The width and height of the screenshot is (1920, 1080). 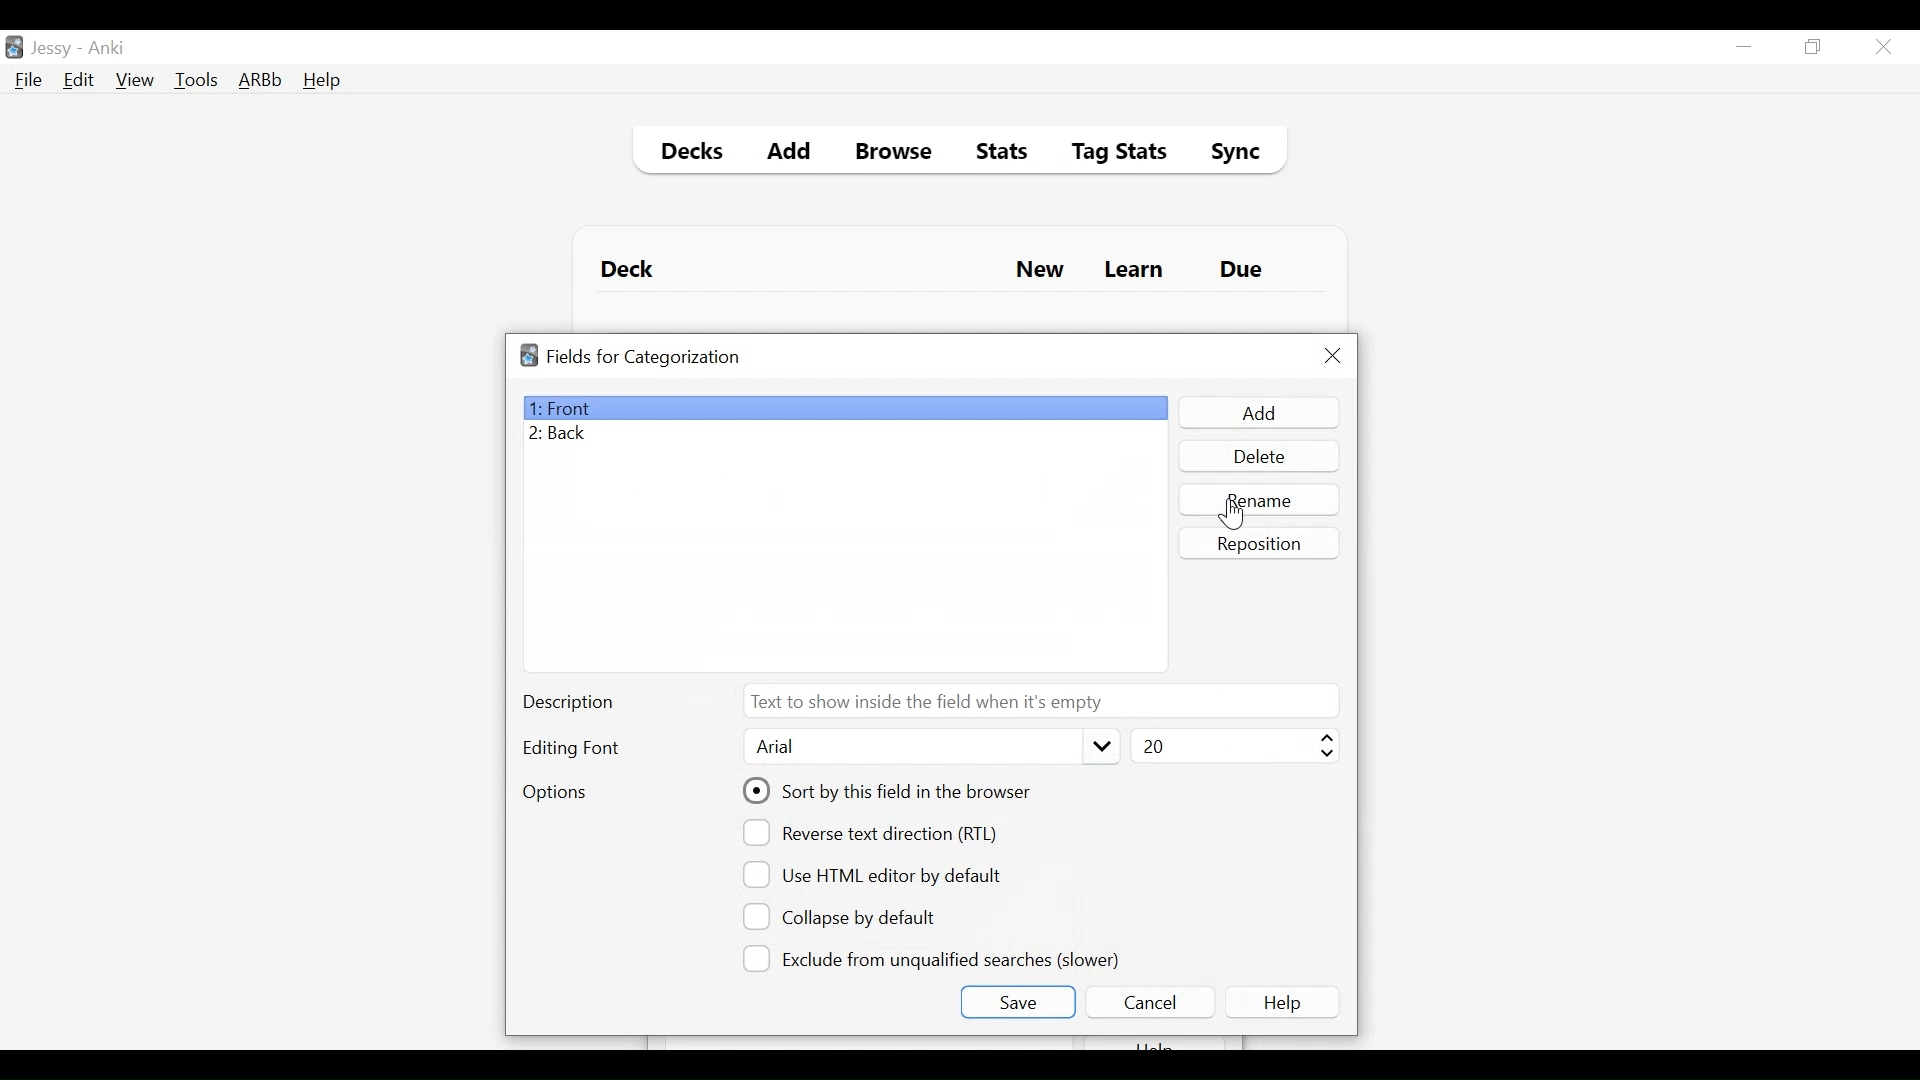 I want to click on Editing Font, so click(x=573, y=748).